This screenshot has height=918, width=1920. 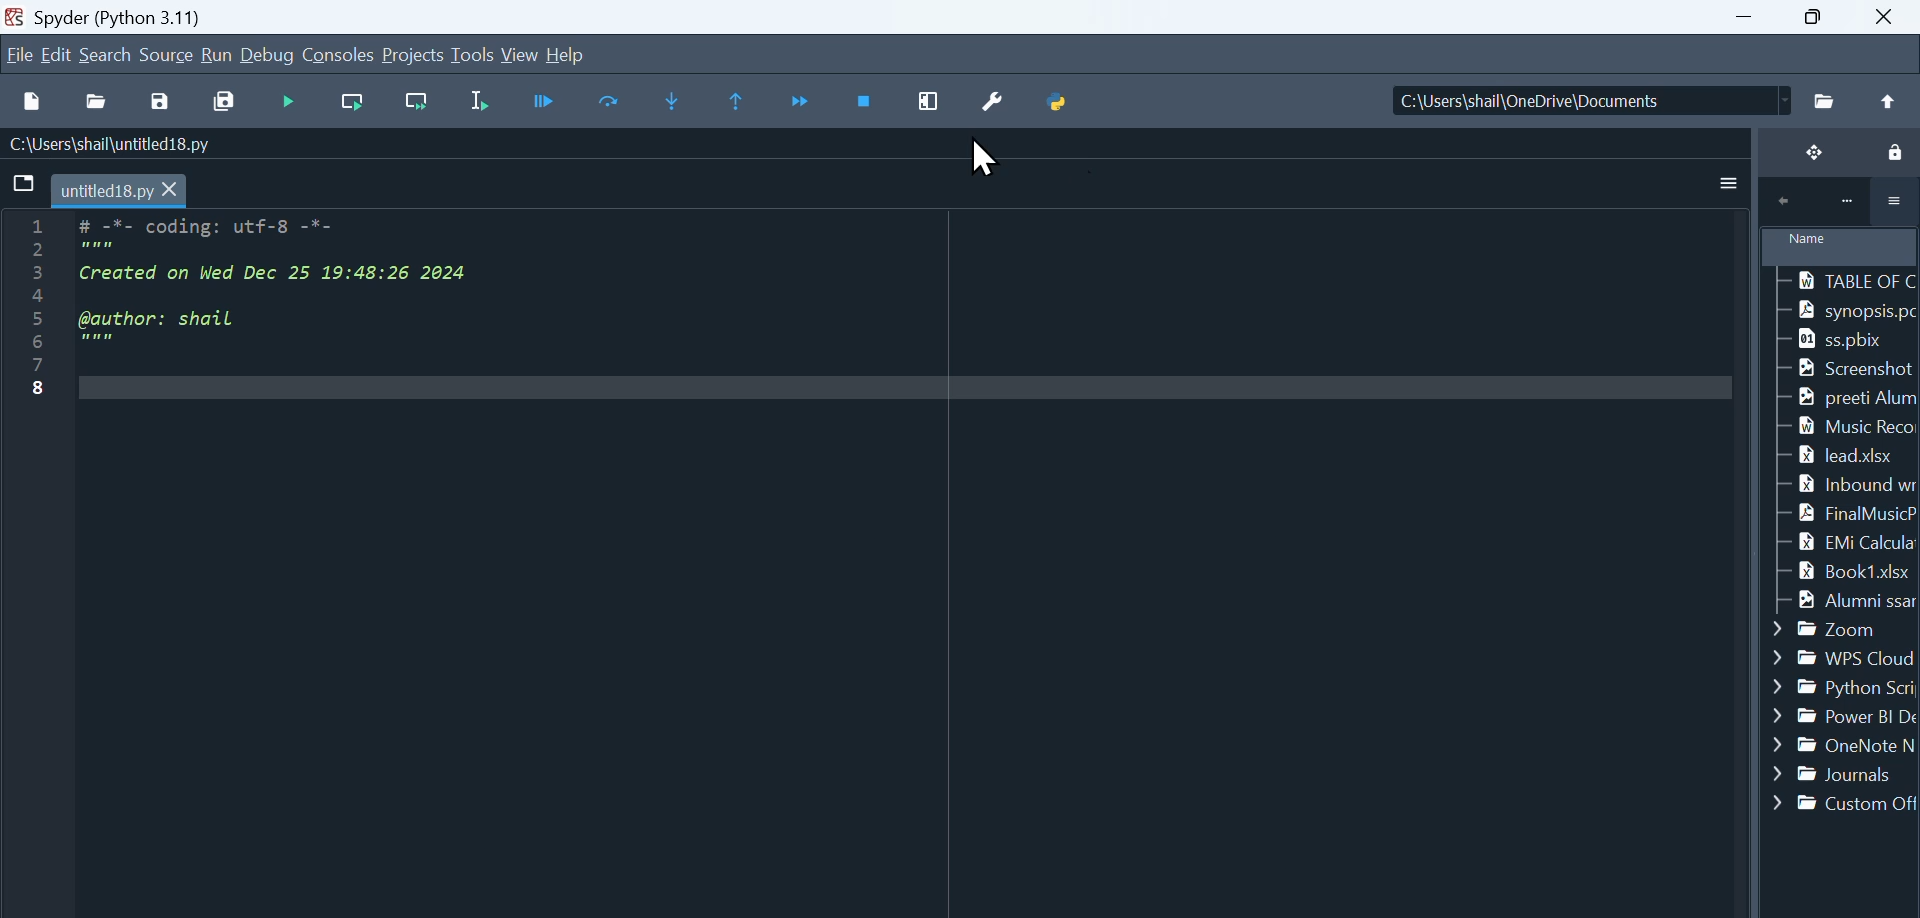 I want to click on Python path manager, so click(x=1060, y=95).